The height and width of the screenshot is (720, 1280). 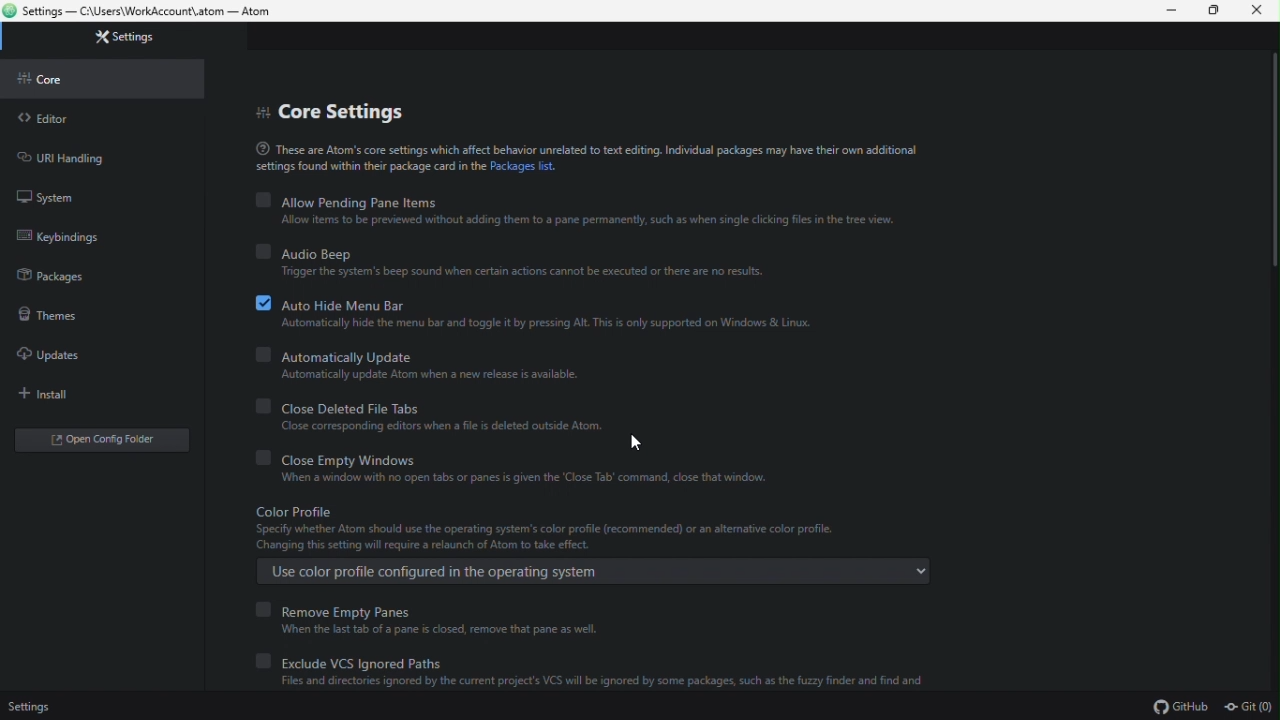 What do you see at coordinates (96, 238) in the screenshot?
I see `key bindings` at bounding box center [96, 238].